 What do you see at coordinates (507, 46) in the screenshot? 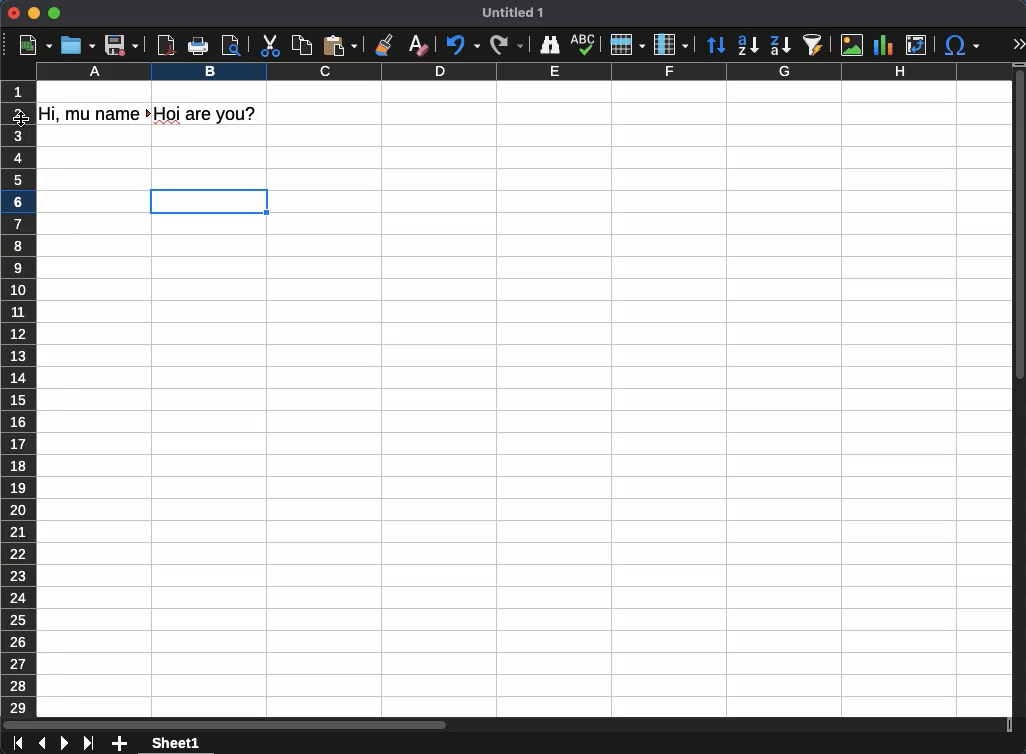
I see `redo` at bounding box center [507, 46].